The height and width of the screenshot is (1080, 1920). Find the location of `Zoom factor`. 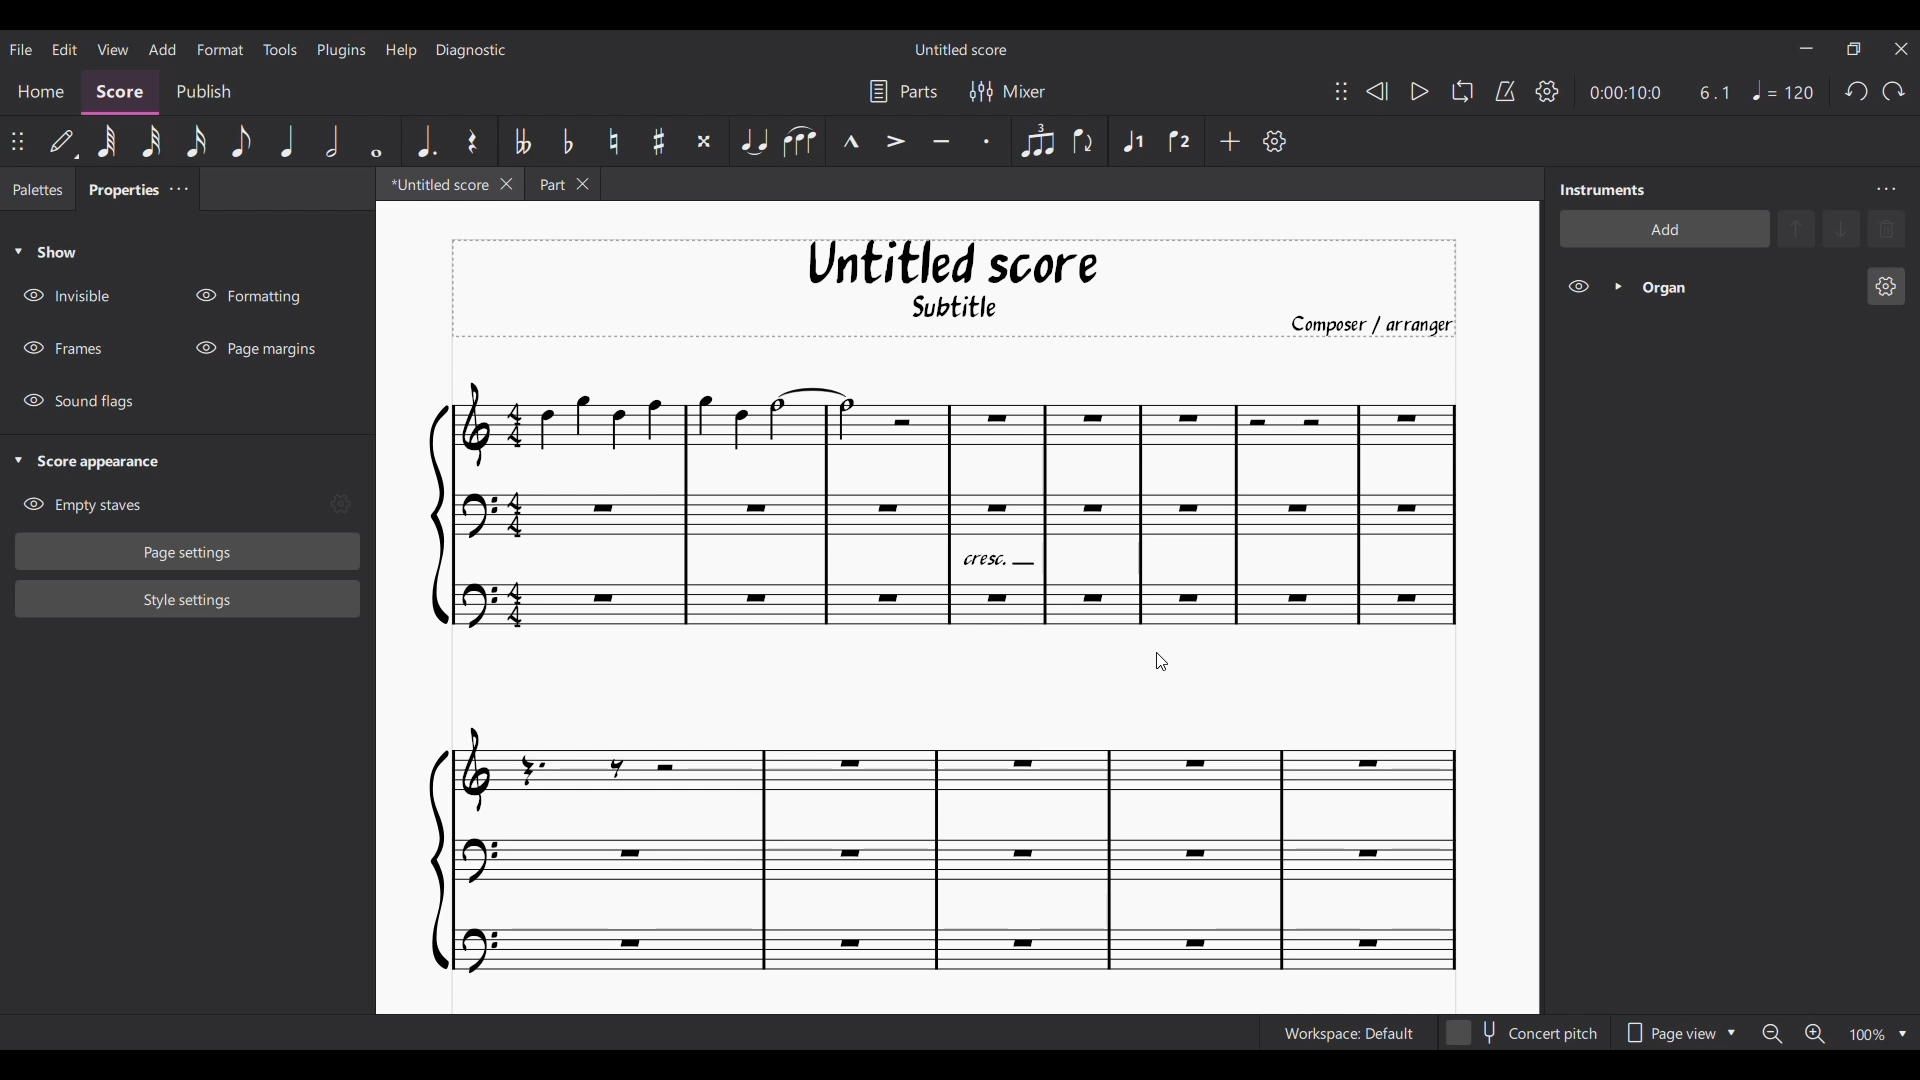

Zoom factor is located at coordinates (1867, 1035).